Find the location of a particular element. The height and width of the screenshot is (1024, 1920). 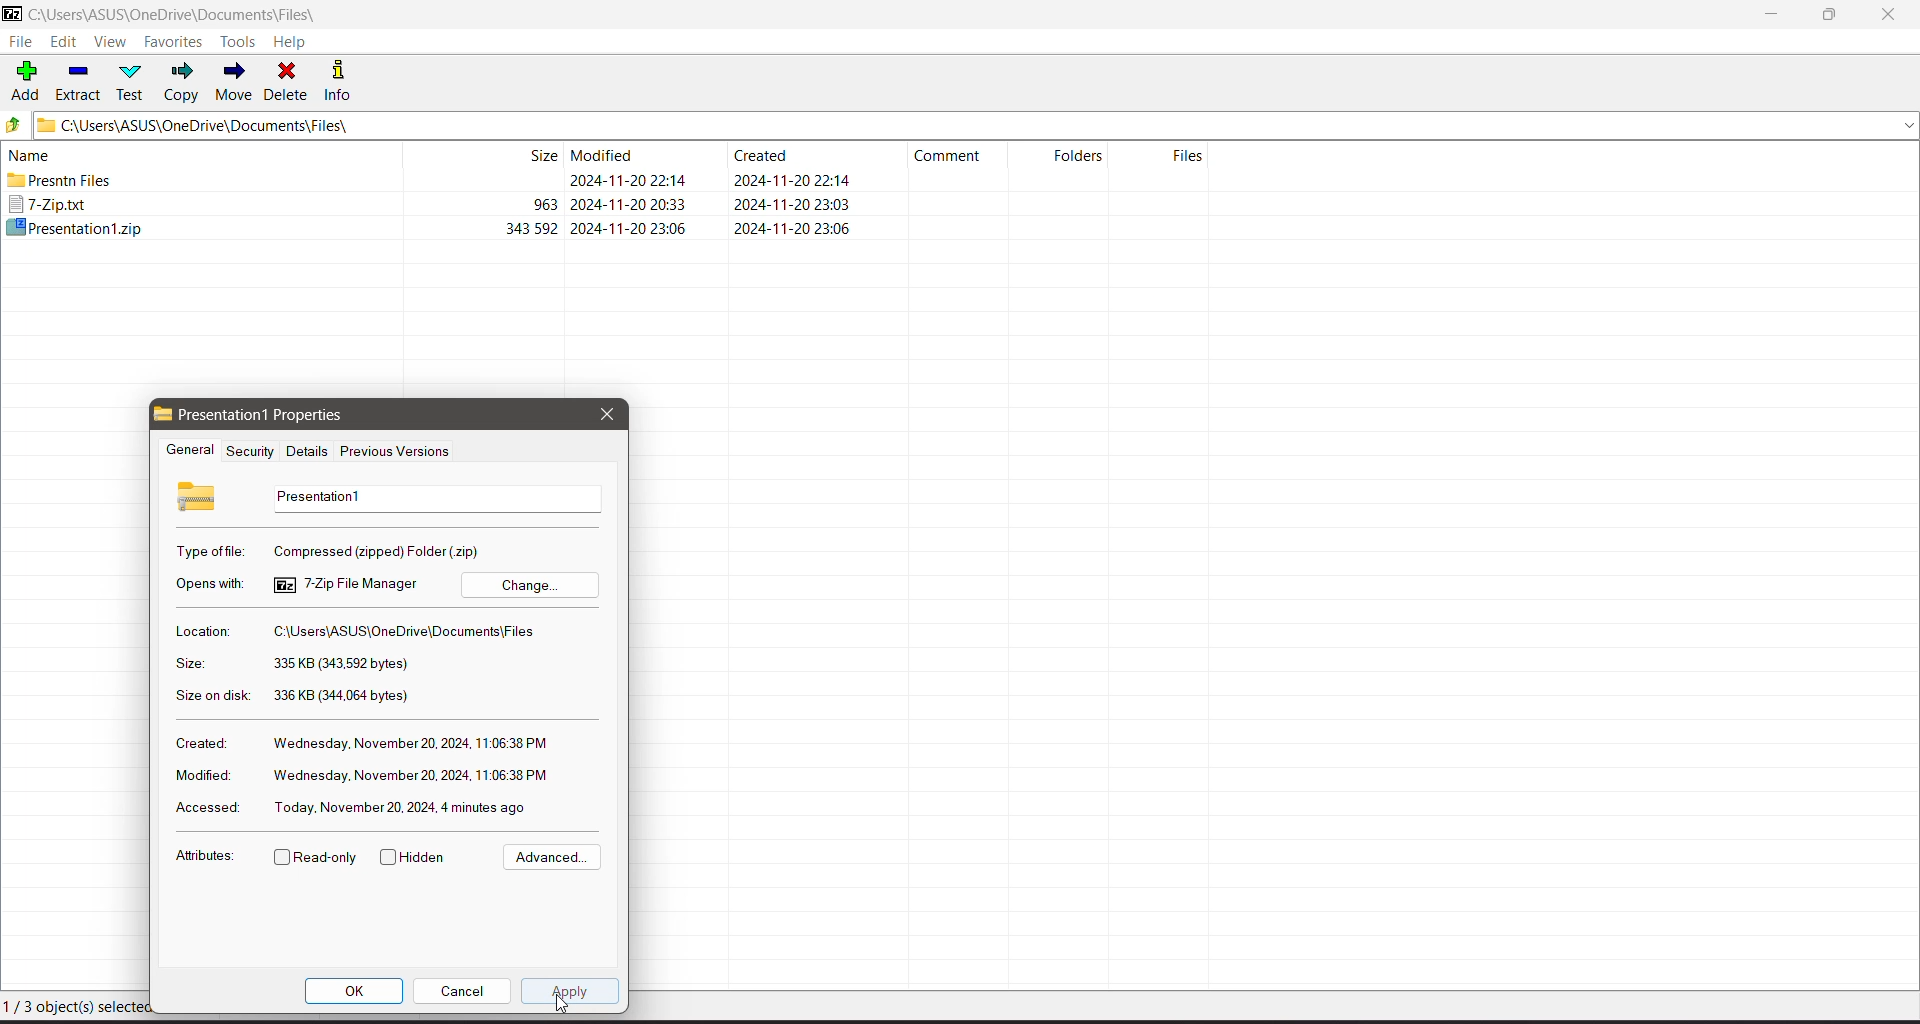

Current Folder Path is located at coordinates (977, 124).